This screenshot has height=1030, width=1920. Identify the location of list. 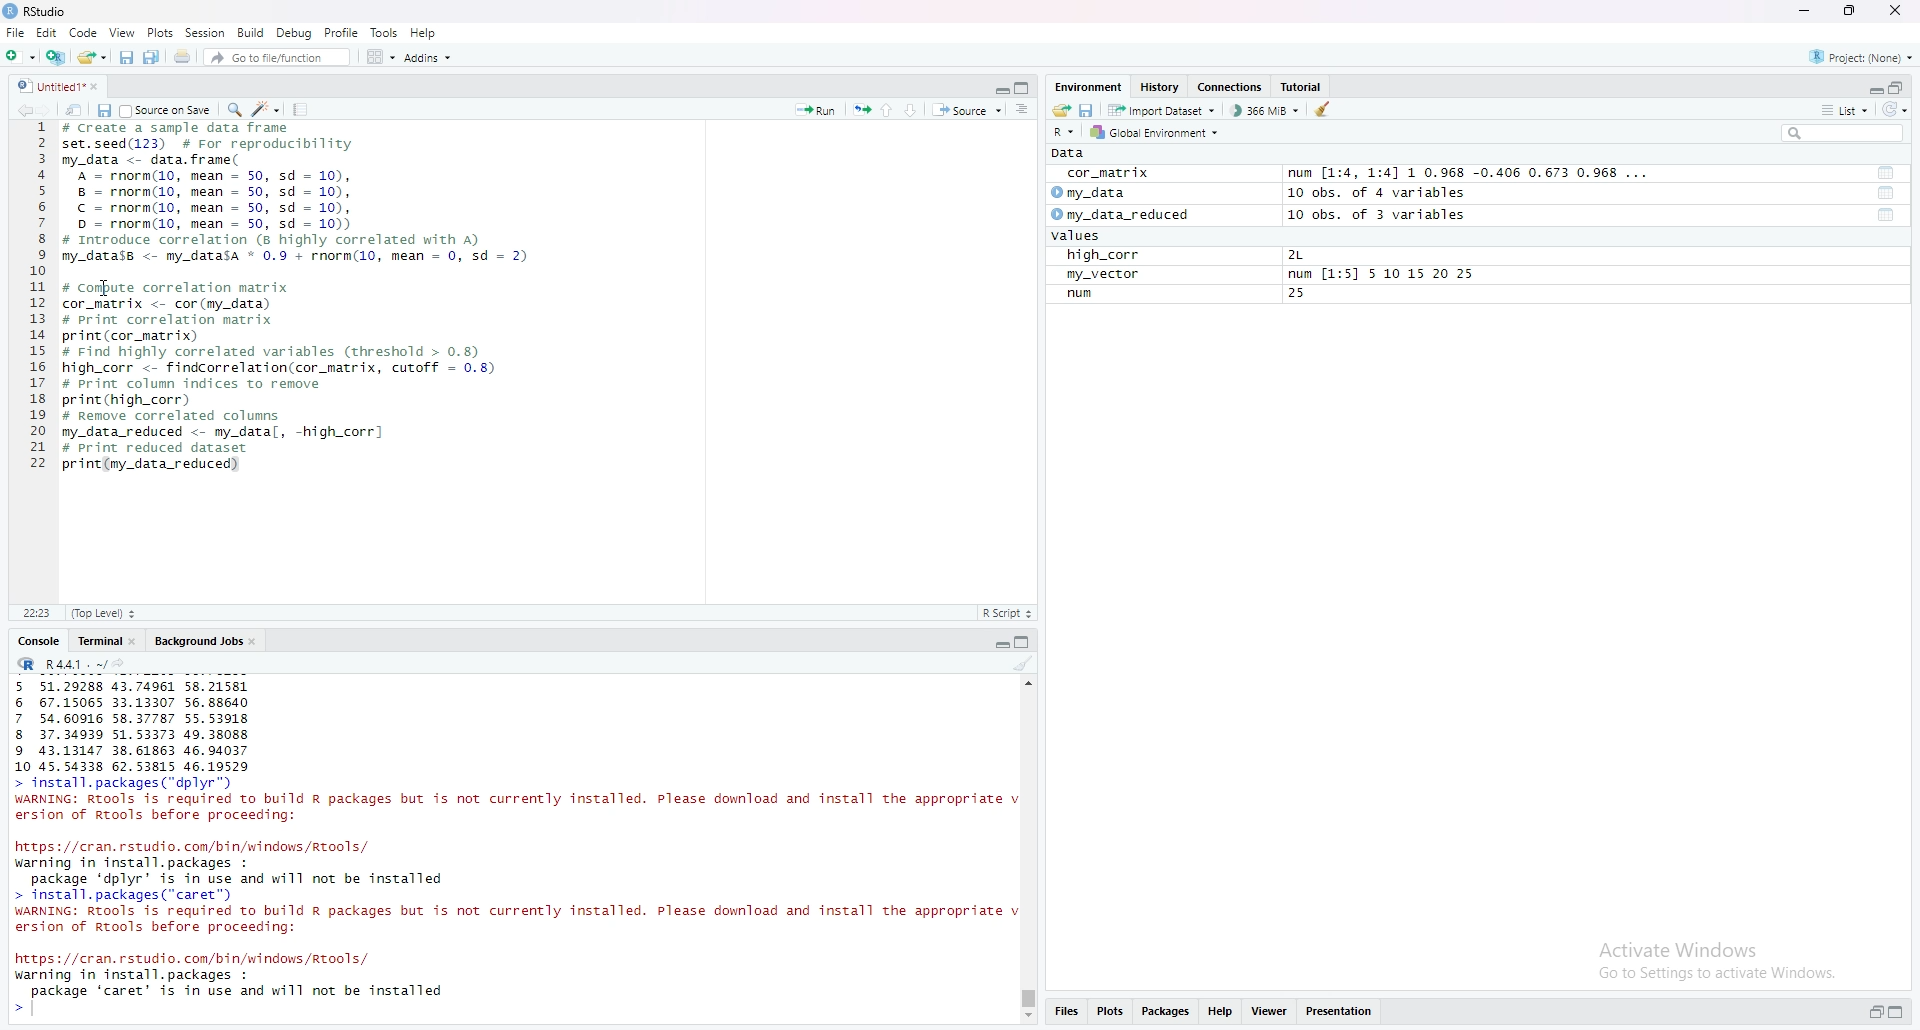
(1845, 111).